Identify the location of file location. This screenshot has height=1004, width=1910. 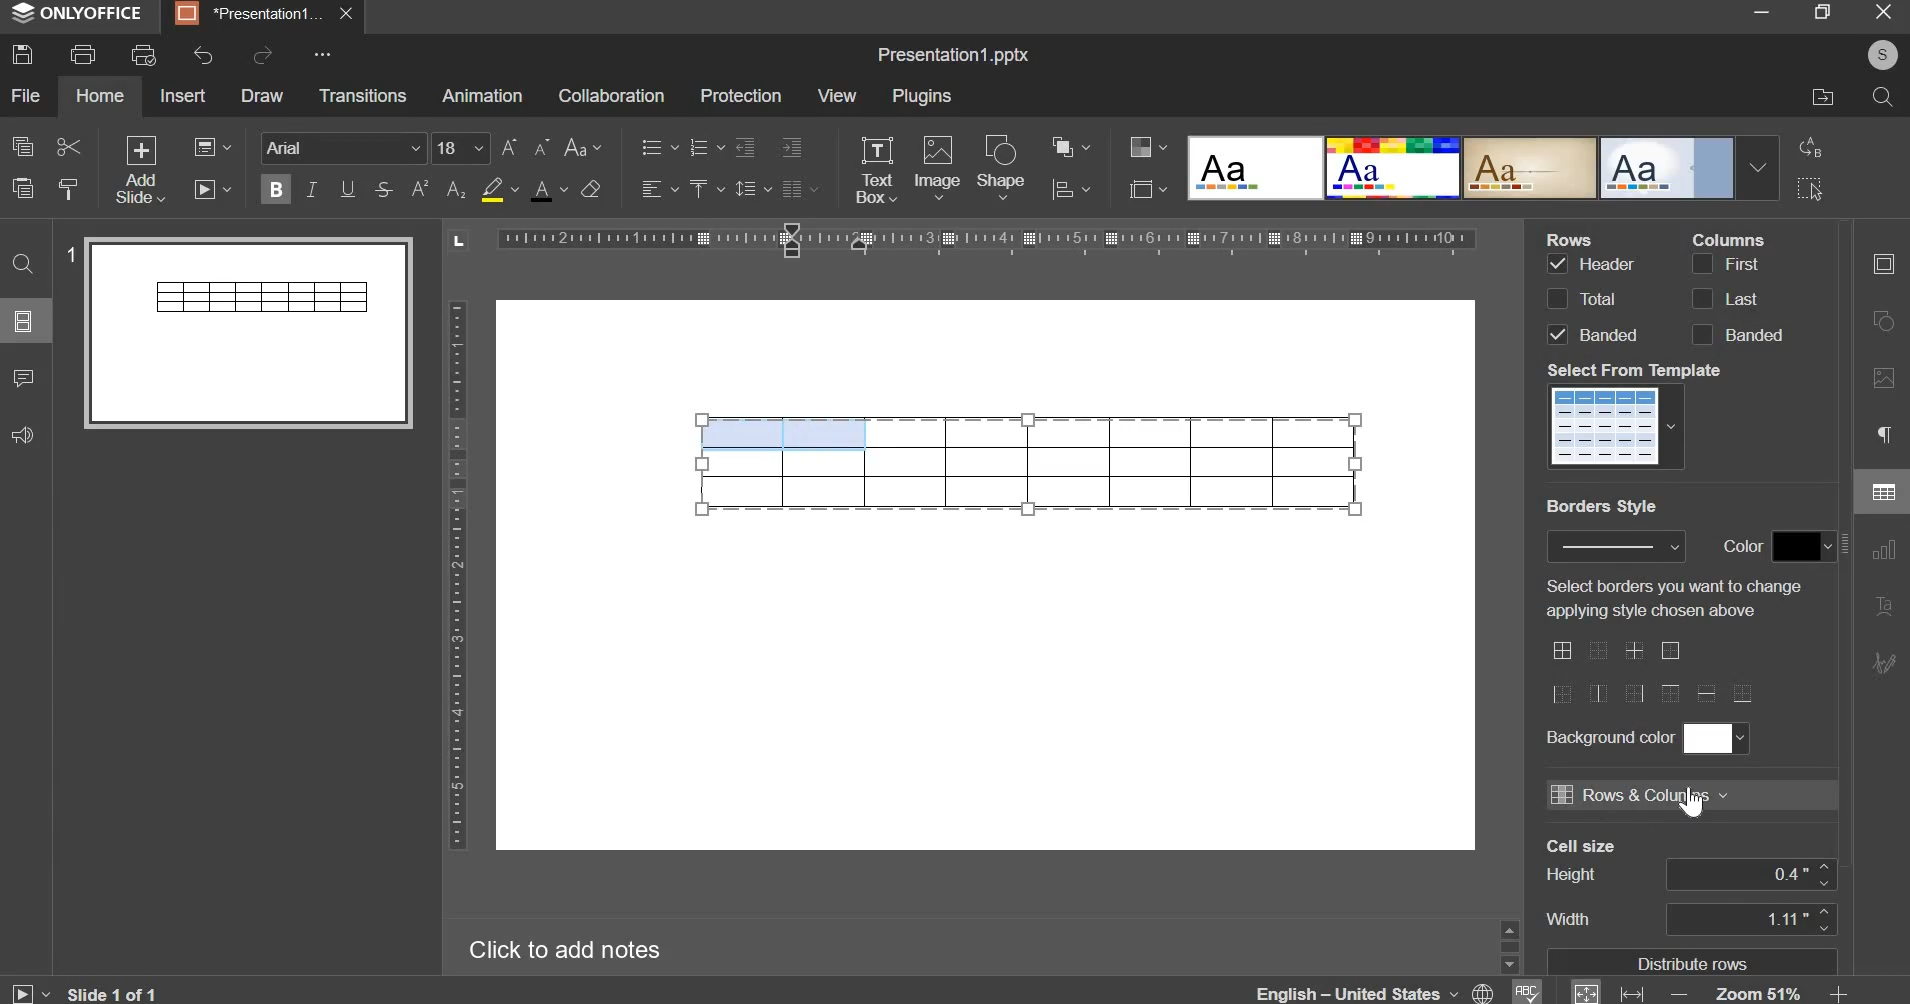
(1823, 95).